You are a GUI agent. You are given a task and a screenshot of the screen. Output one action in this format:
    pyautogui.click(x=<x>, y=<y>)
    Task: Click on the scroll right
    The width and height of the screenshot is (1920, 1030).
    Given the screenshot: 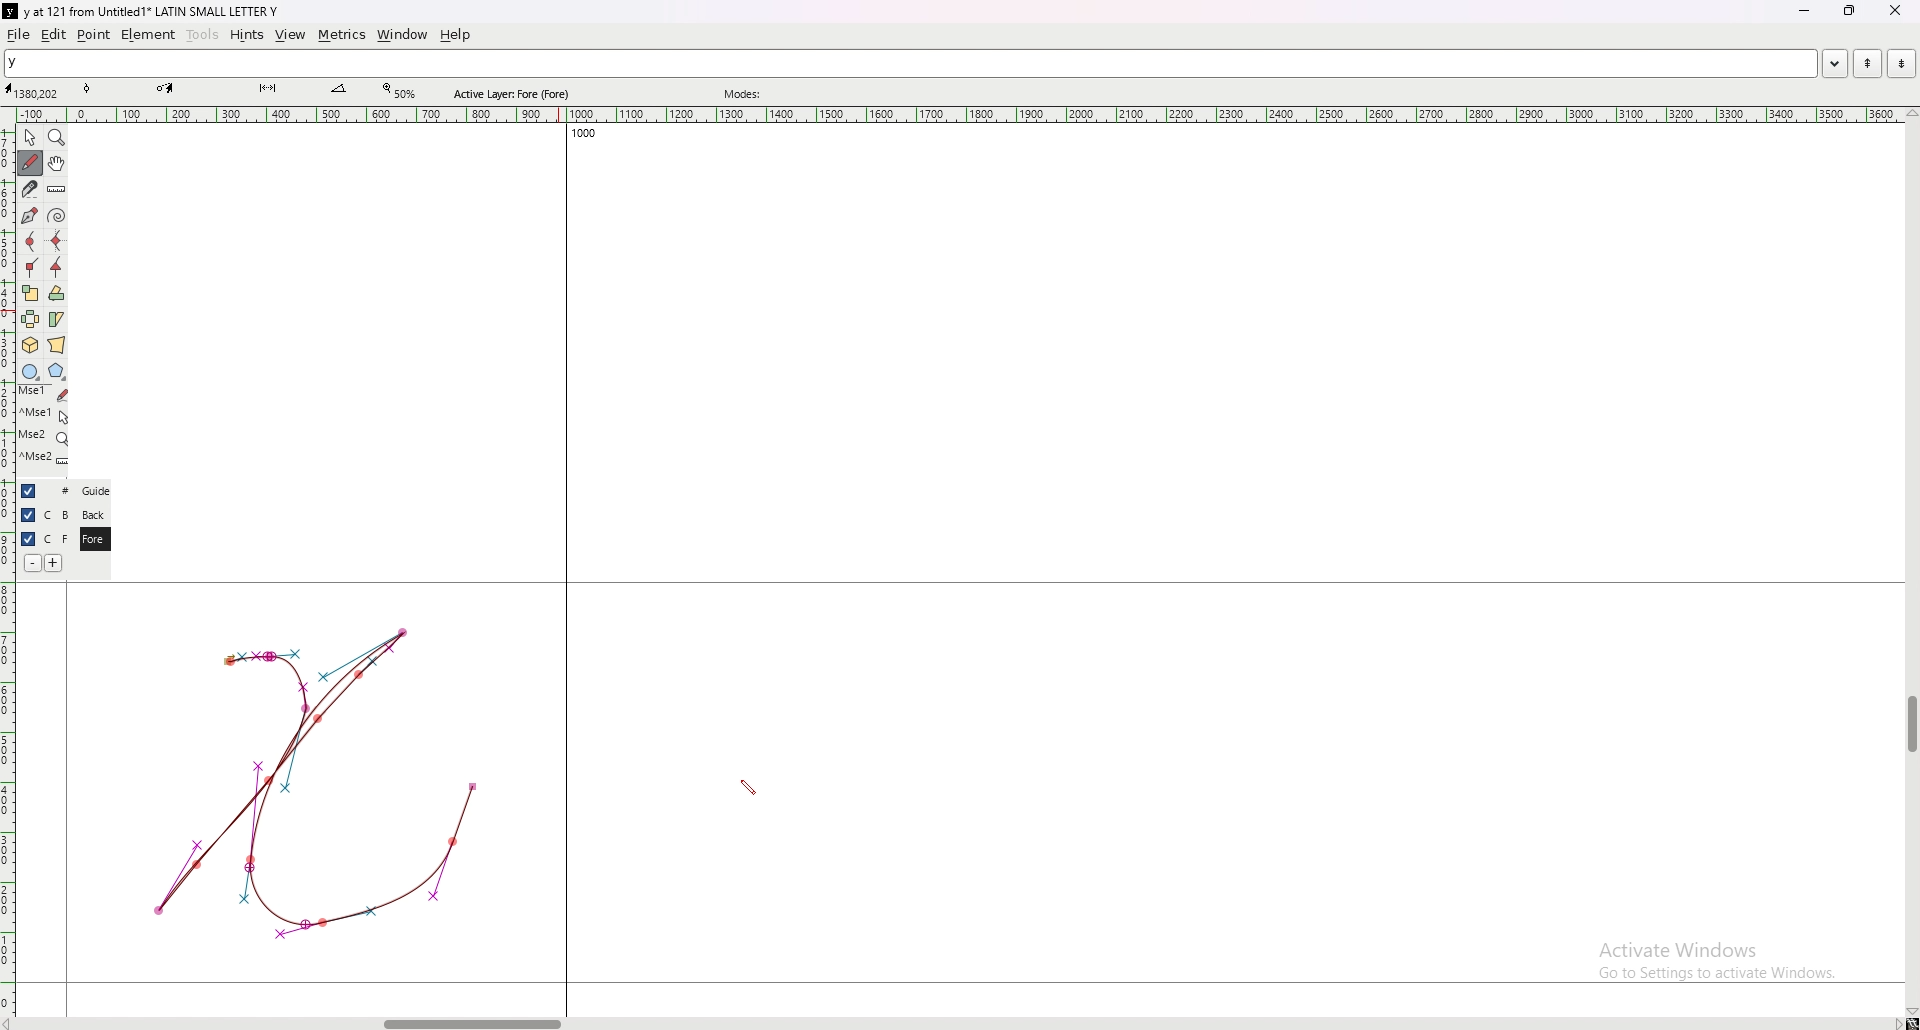 What is the action you would take?
    pyautogui.click(x=1896, y=1023)
    